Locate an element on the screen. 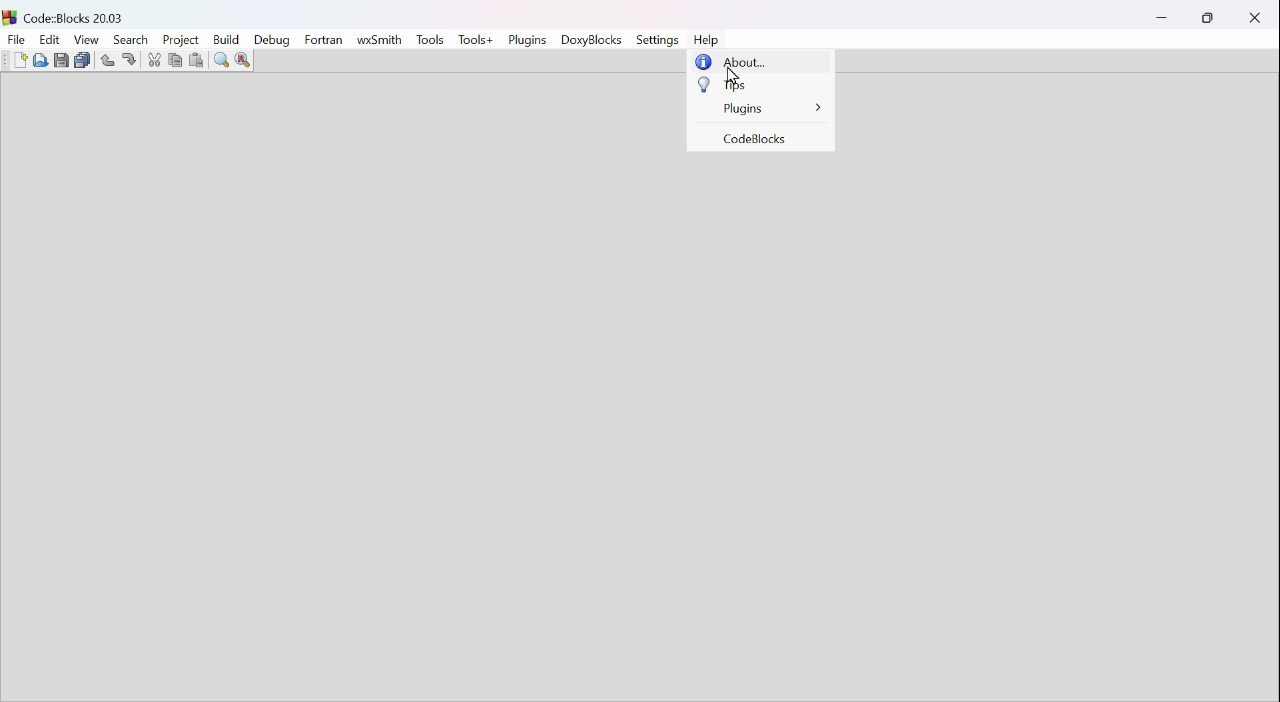 The image size is (1280, 702). Tips is located at coordinates (737, 84).